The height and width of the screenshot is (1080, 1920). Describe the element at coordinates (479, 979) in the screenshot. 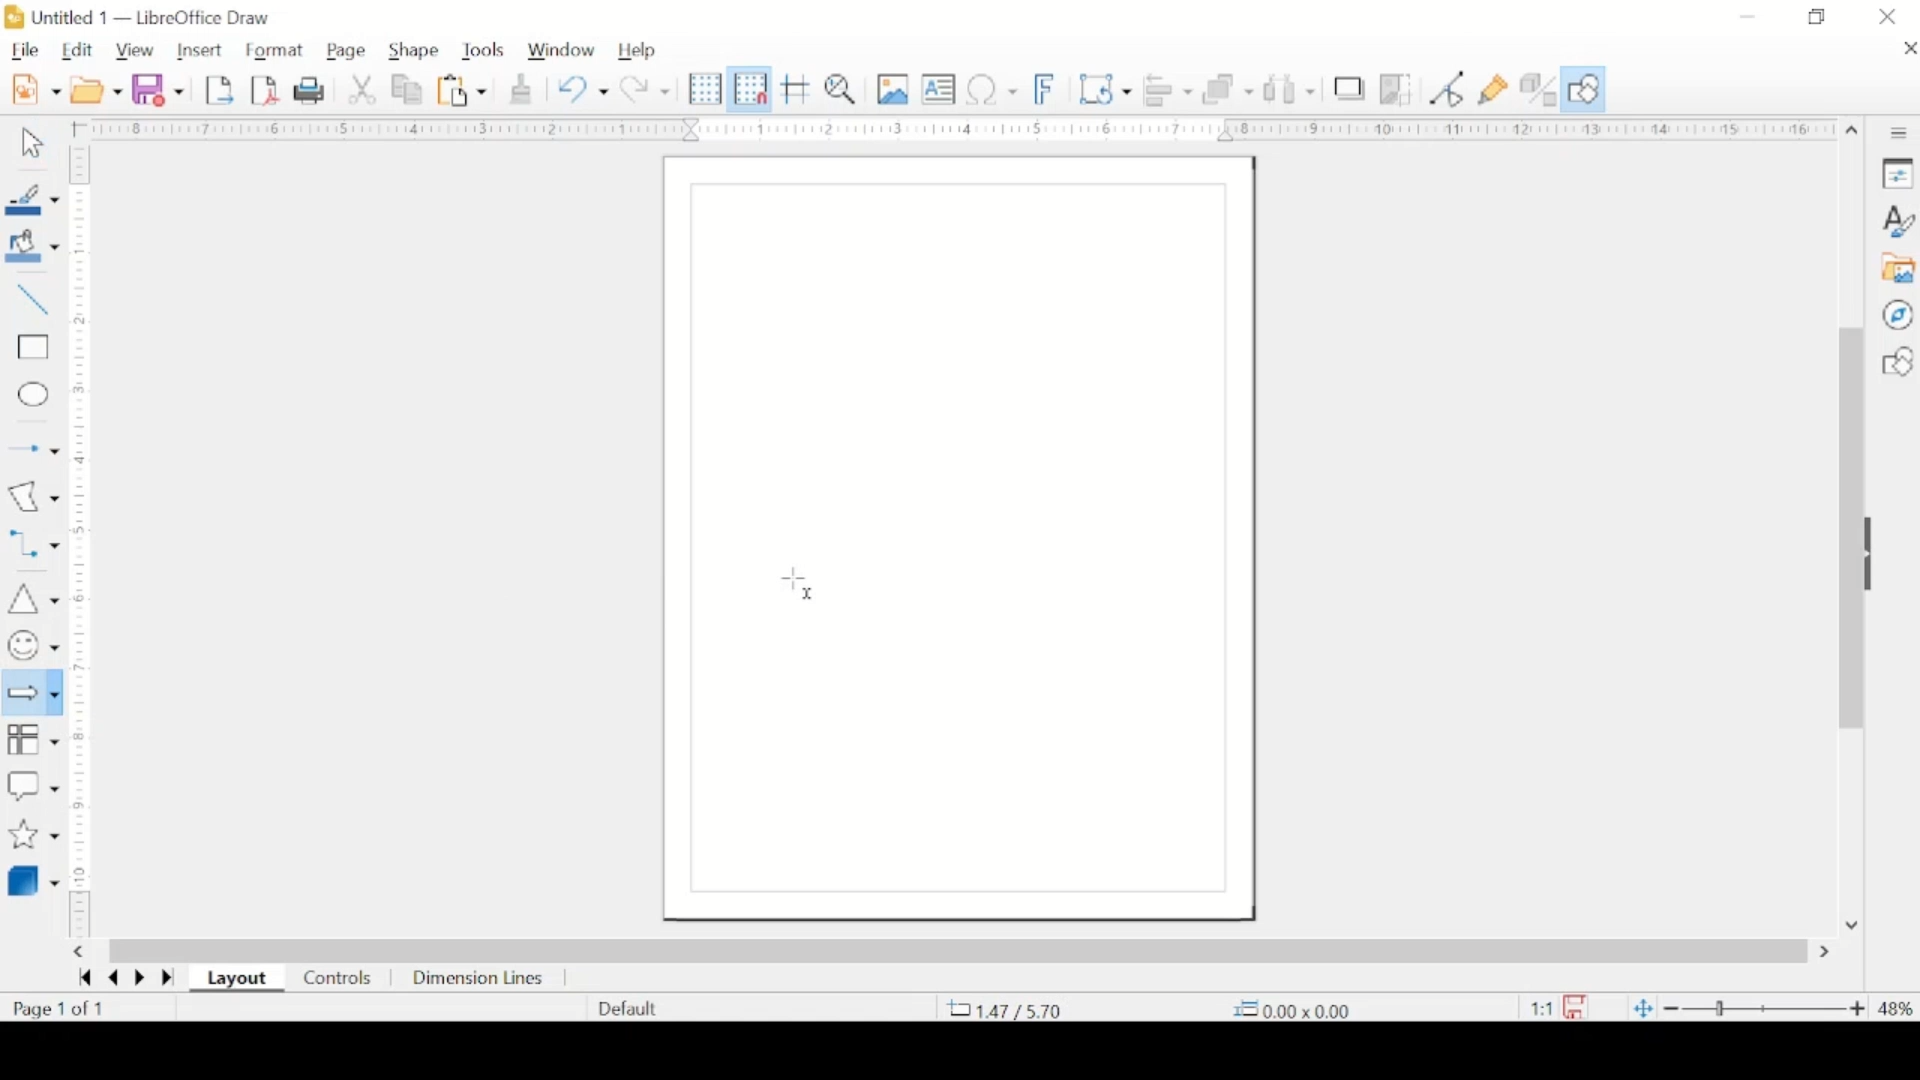

I see `dimension lines` at that location.